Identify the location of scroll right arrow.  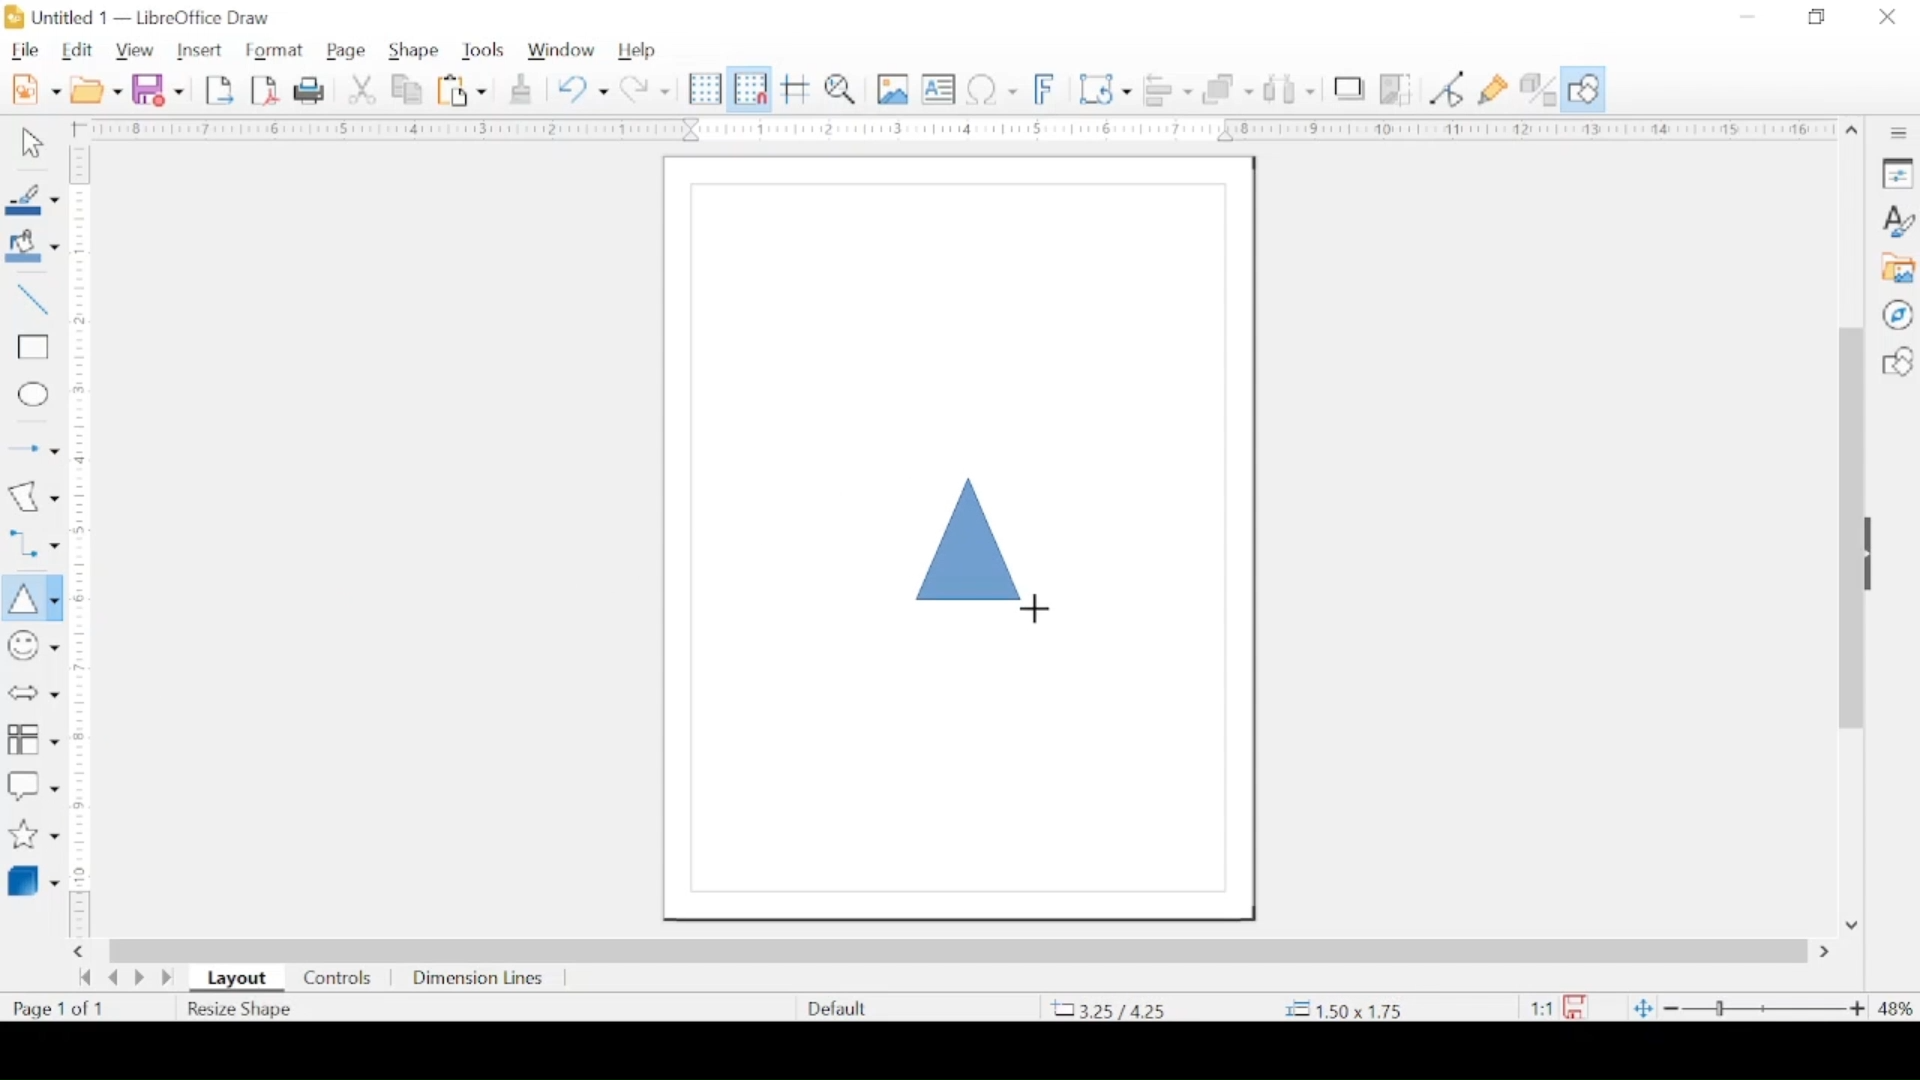
(1828, 952).